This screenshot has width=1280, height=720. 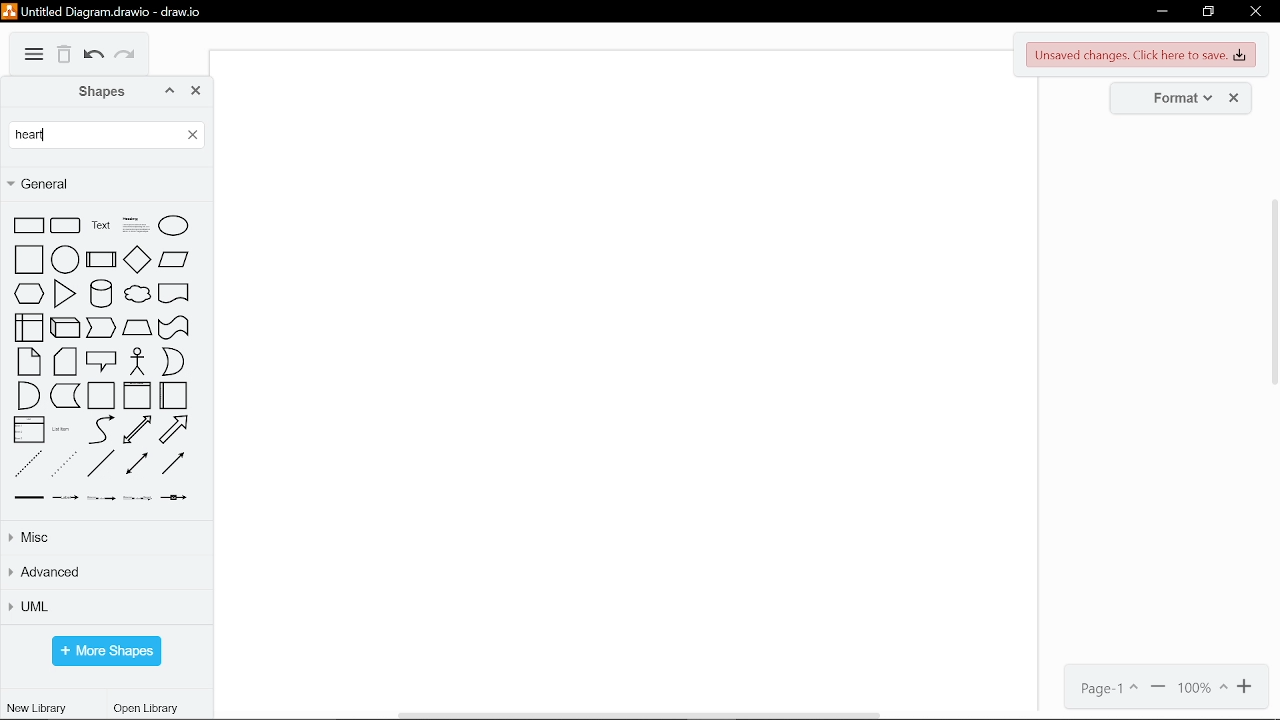 I want to click on card, so click(x=66, y=363).